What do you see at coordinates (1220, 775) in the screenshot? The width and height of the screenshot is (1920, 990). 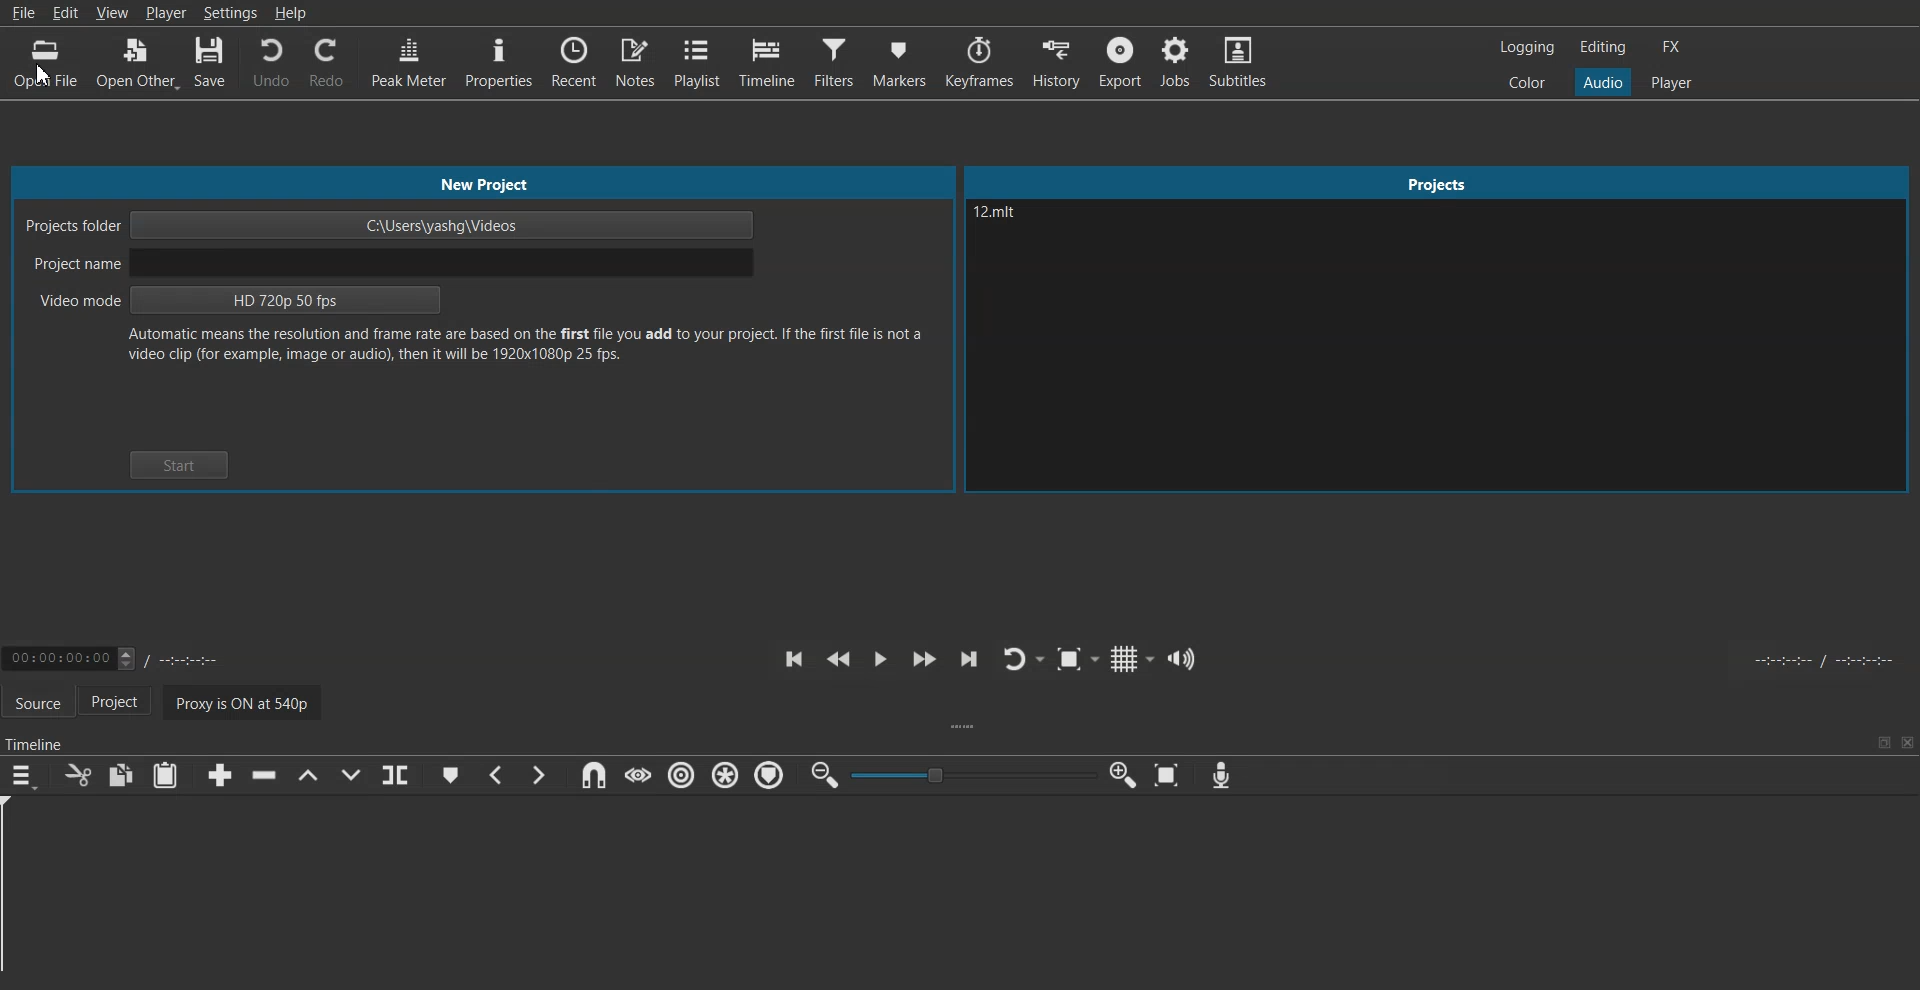 I see `Record audio` at bounding box center [1220, 775].